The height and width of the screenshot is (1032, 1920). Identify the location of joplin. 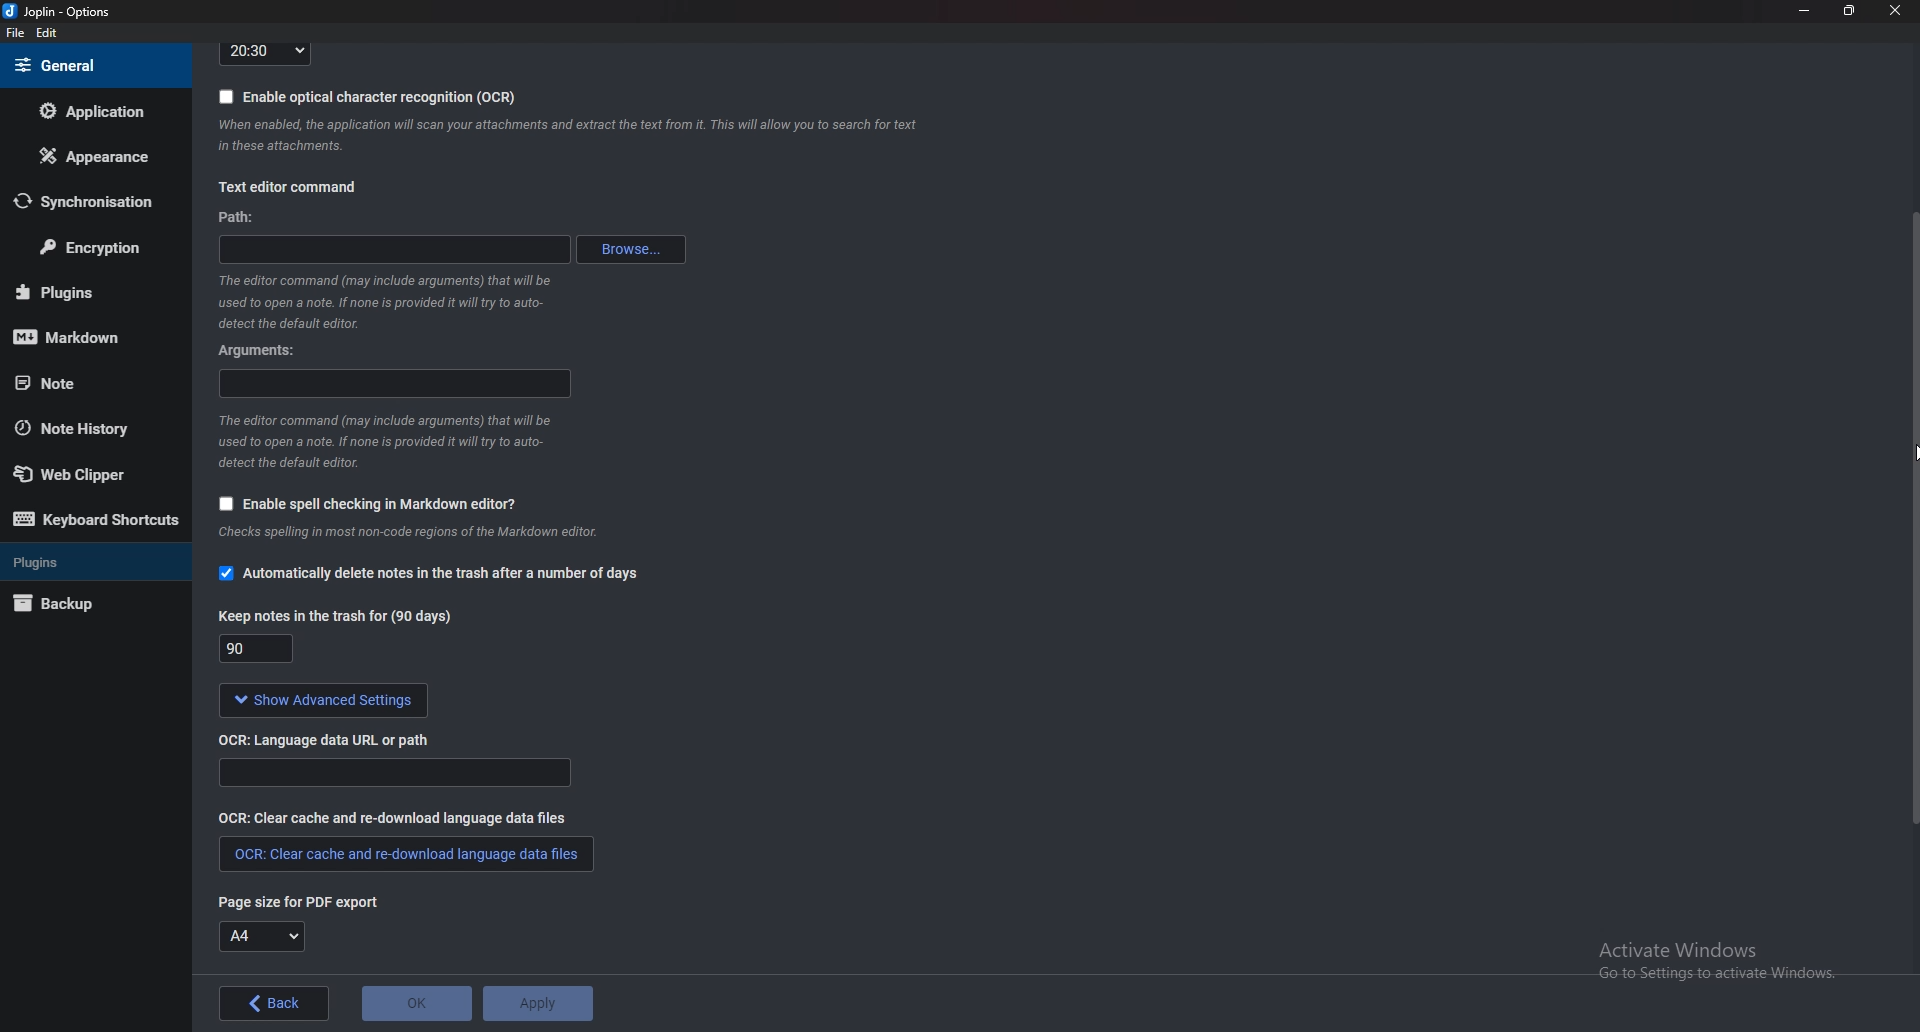
(61, 13).